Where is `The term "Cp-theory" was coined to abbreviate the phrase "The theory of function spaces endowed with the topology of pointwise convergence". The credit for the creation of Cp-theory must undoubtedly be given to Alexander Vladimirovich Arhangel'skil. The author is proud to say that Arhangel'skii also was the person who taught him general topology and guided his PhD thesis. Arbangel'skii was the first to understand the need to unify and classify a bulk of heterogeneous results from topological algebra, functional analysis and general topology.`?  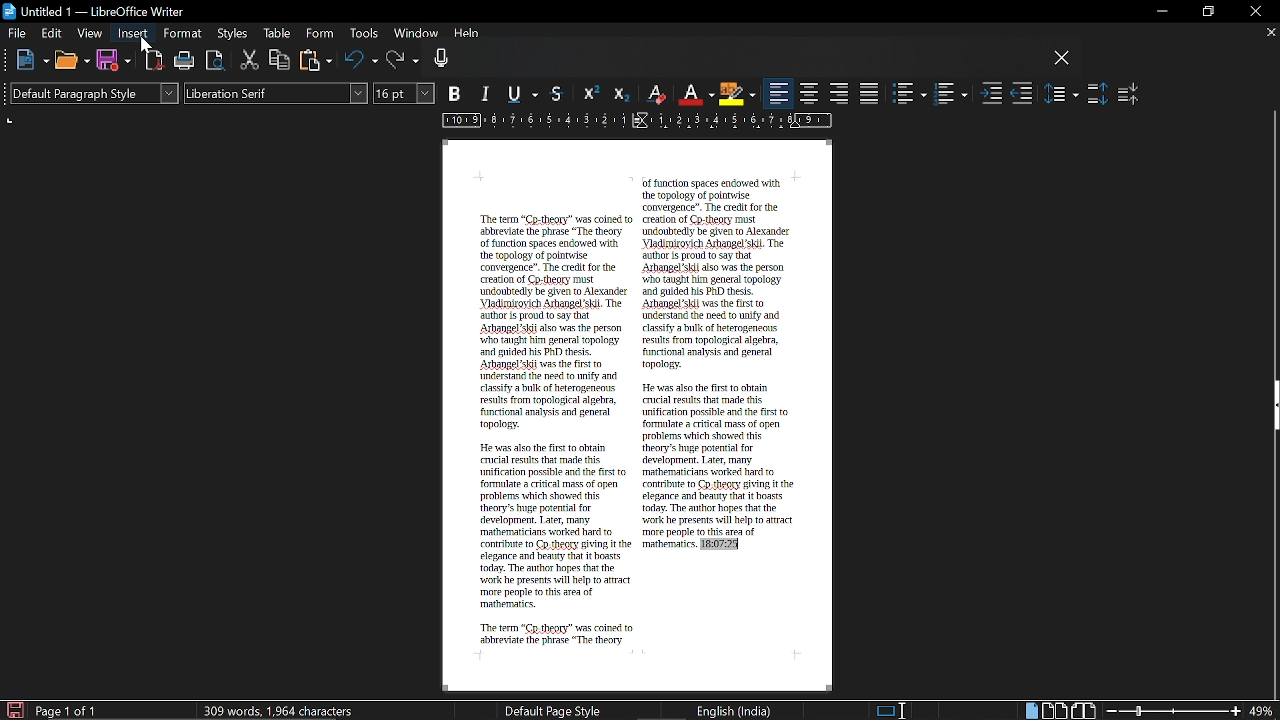
The term "Cp-theory" was coined to abbreviate the phrase "The theory of function spaces endowed with the topology of pointwise convergence". The credit for the creation of Cp-theory must undoubtedly be given to Alexander Vladimirovich Arhangel'skil. The author is proud to say that Arhangel'skii also was the person who taught him general topology and guided his PhD thesis. Arbangel'skii was the first to understand the need to unify and classify a bulk of heterogeneous results from topological algebra, functional analysis and general topology. is located at coordinates (553, 322).